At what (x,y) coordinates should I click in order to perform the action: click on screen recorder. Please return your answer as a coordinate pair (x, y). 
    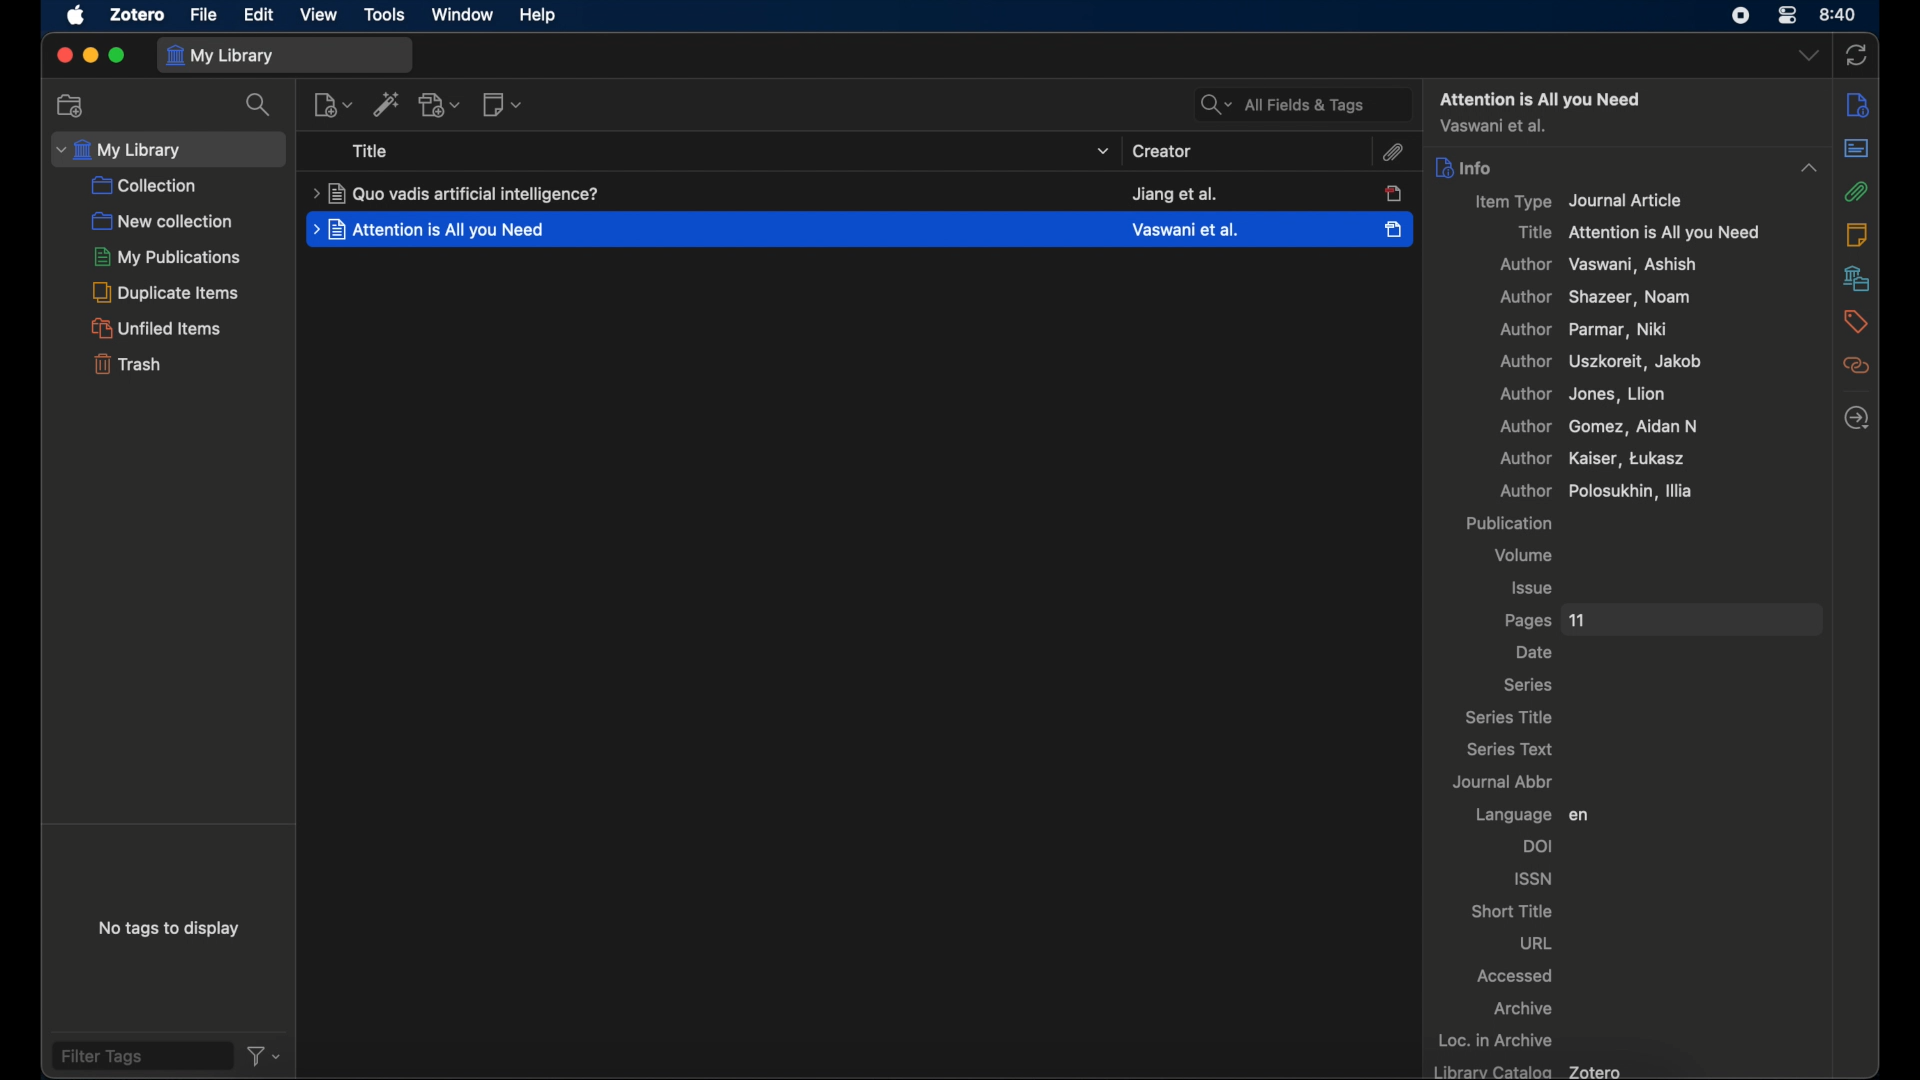
    Looking at the image, I should click on (1743, 15).